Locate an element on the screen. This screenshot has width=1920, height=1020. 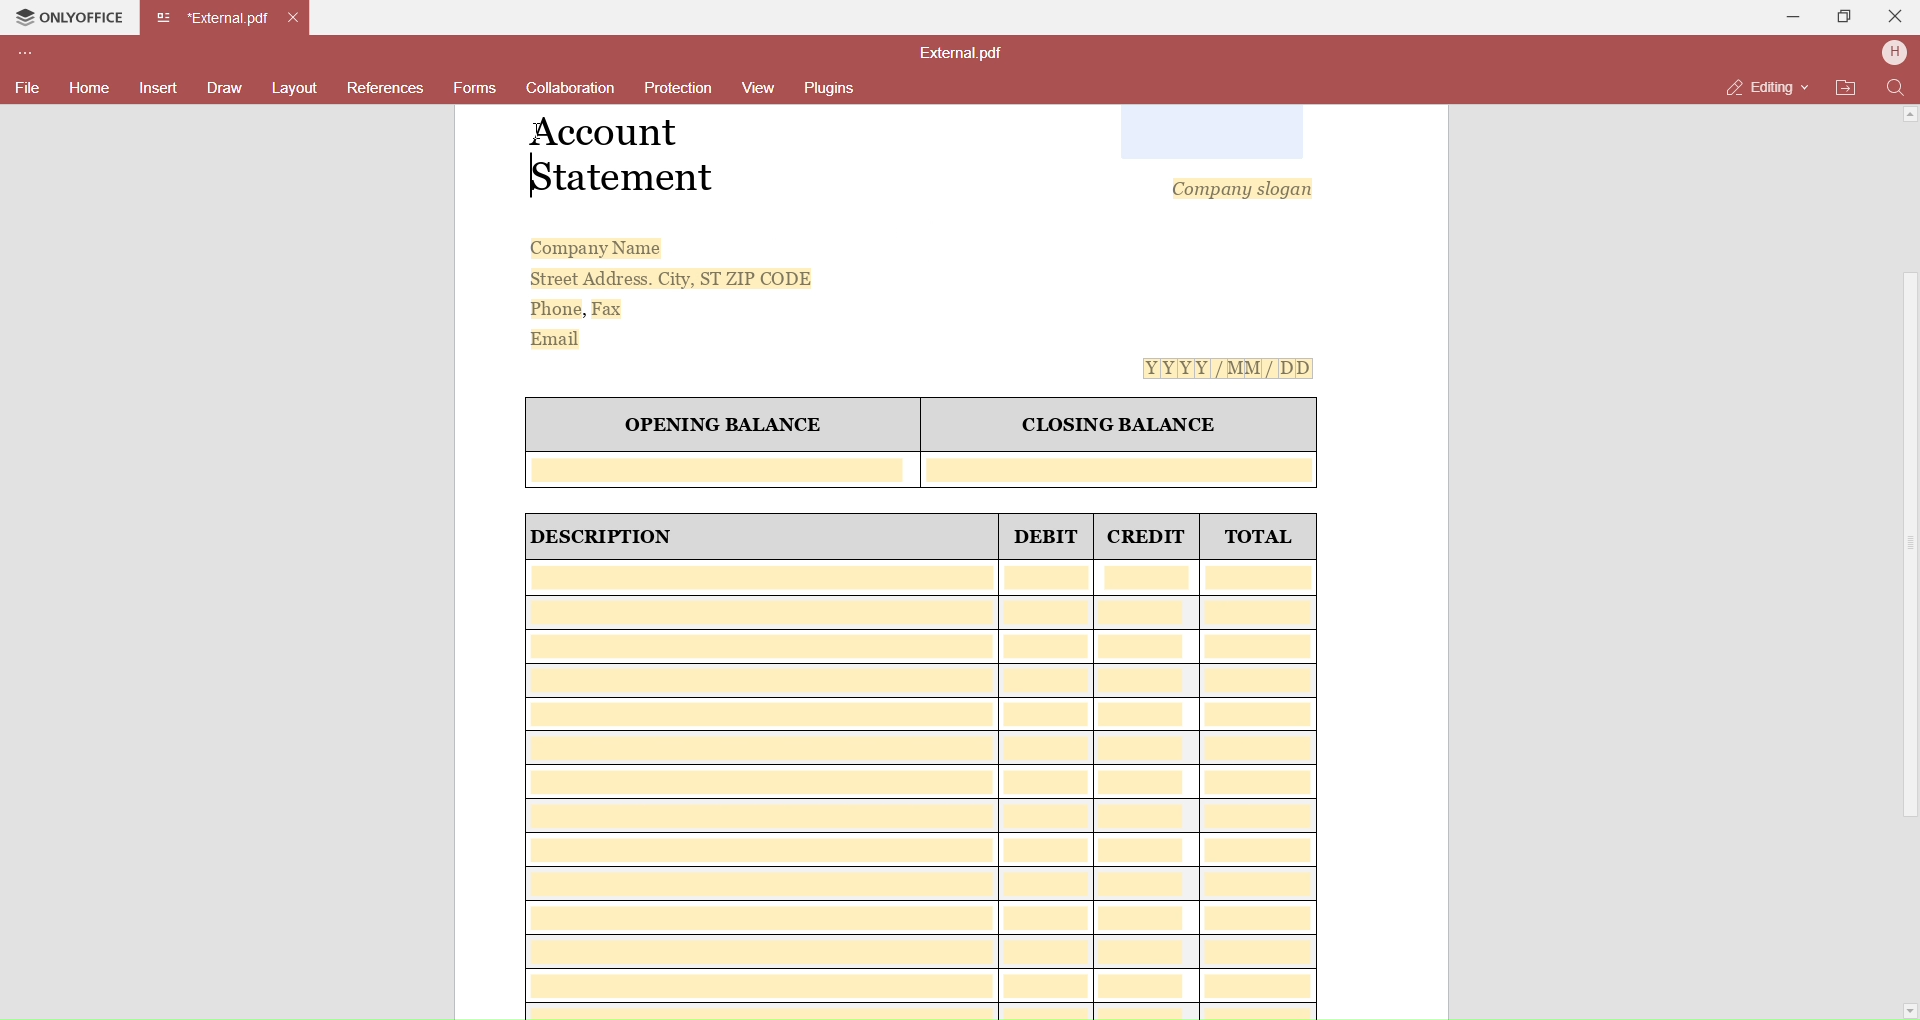
Protection is located at coordinates (680, 92).